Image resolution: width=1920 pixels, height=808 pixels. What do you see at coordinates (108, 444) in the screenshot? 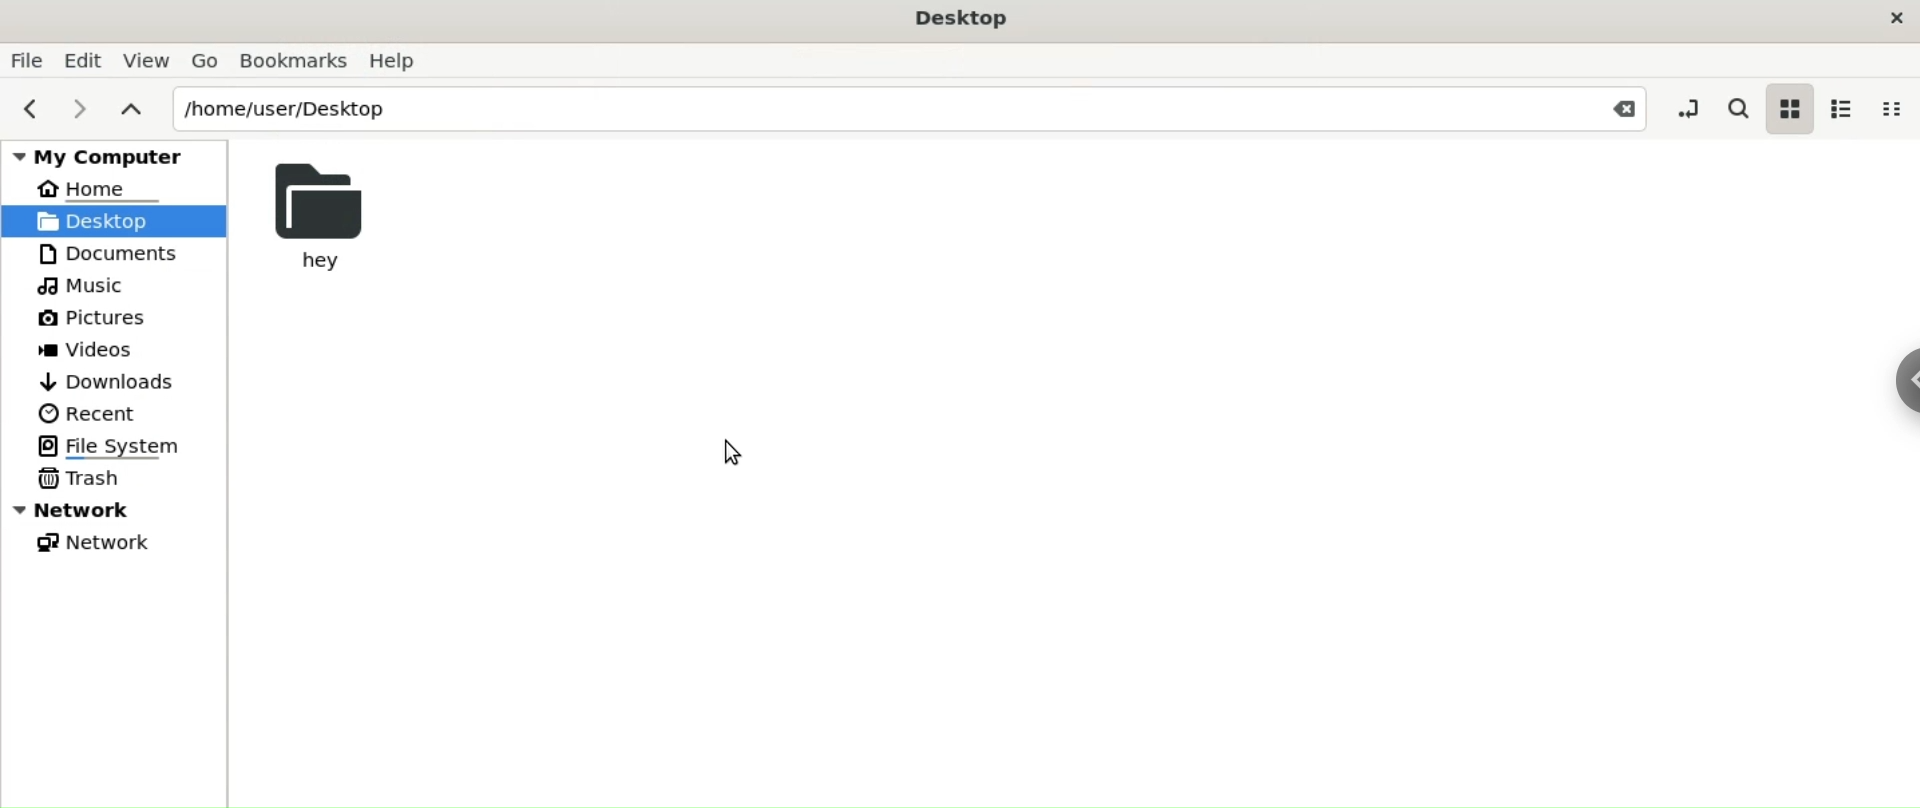
I see `File System` at bounding box center [108, 444].